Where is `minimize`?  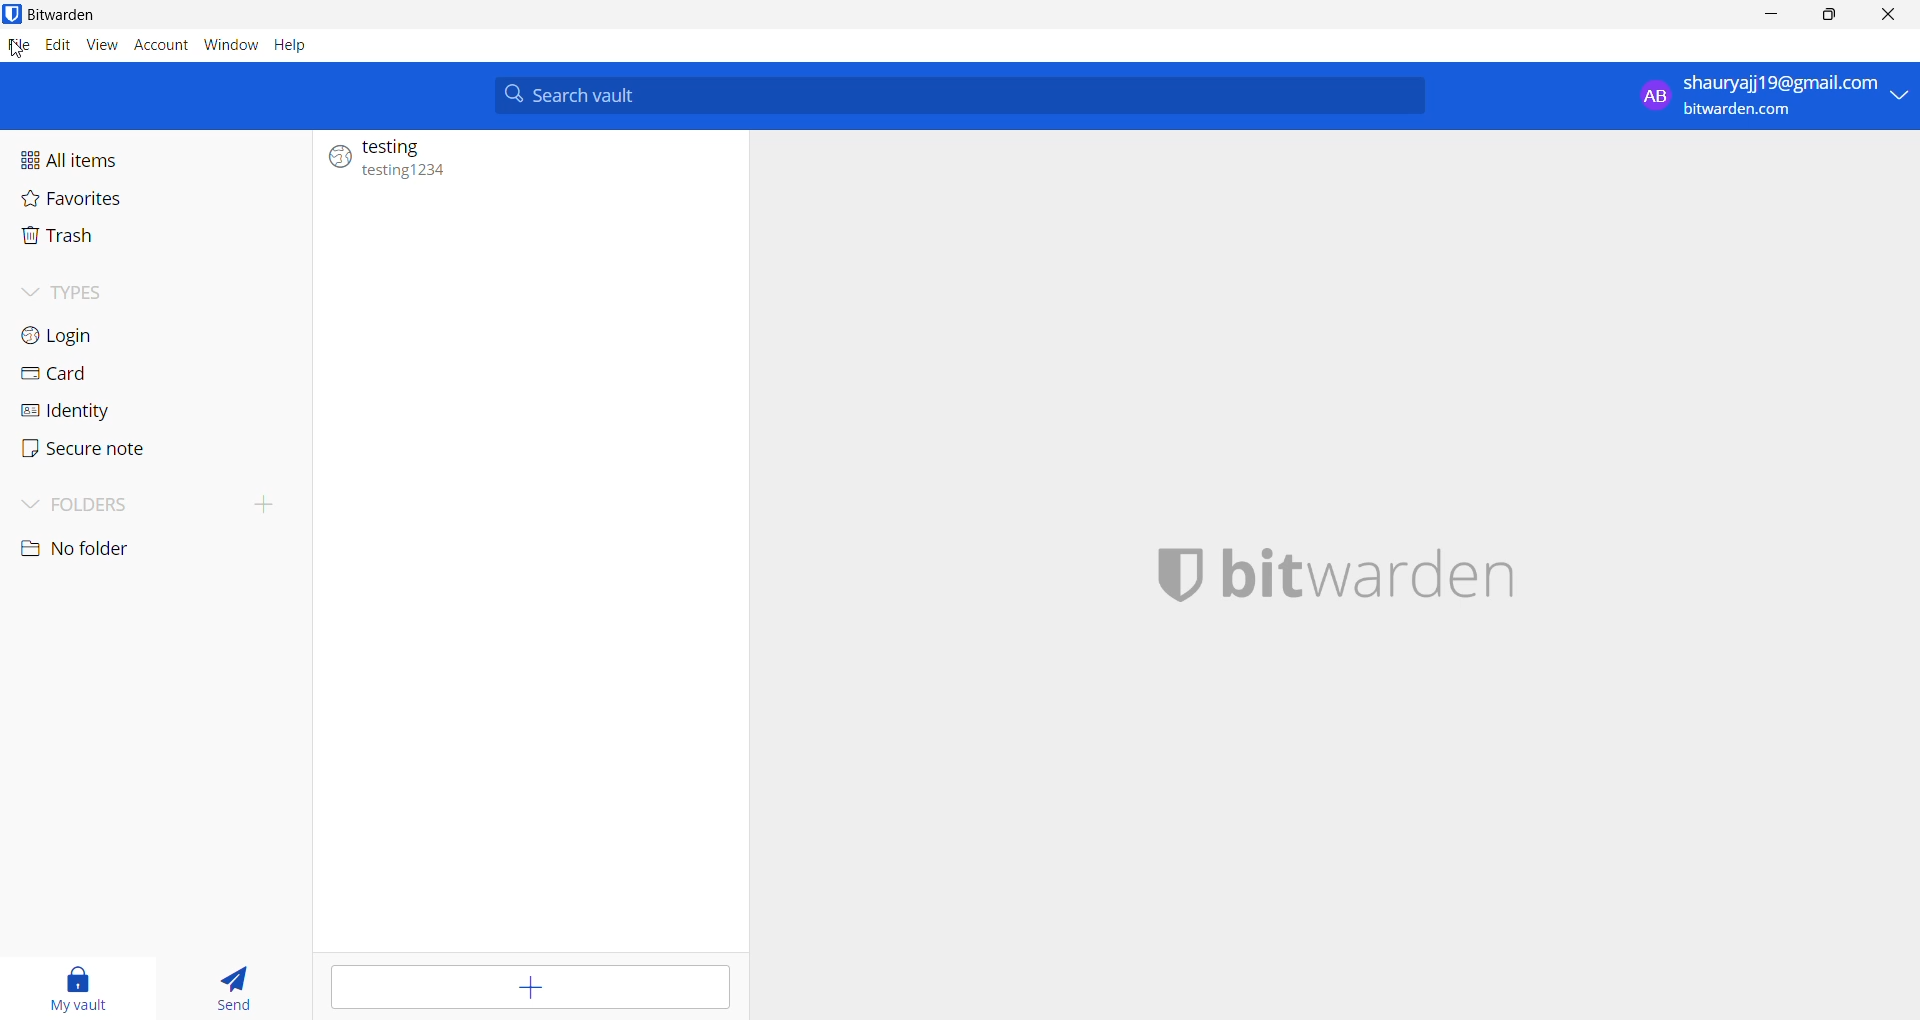
minimize is located at coordinates (1767, 18).